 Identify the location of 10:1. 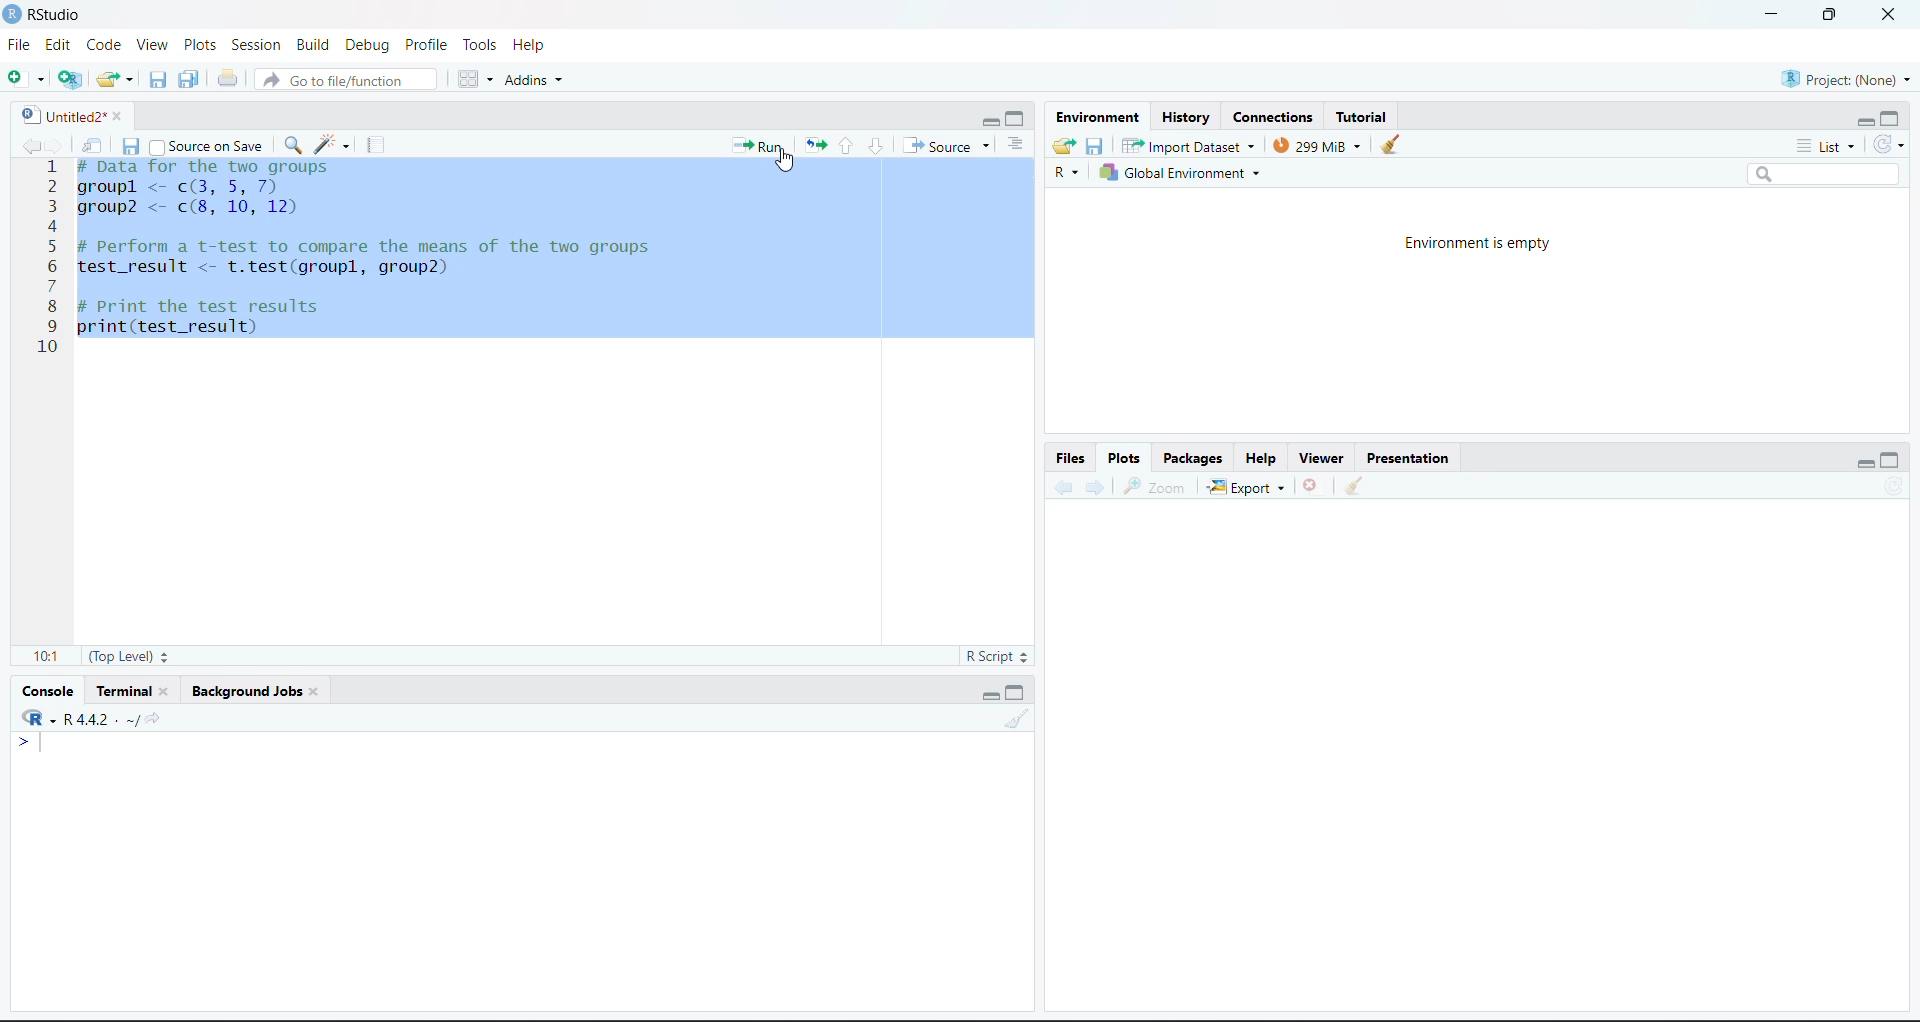
(47, 656).